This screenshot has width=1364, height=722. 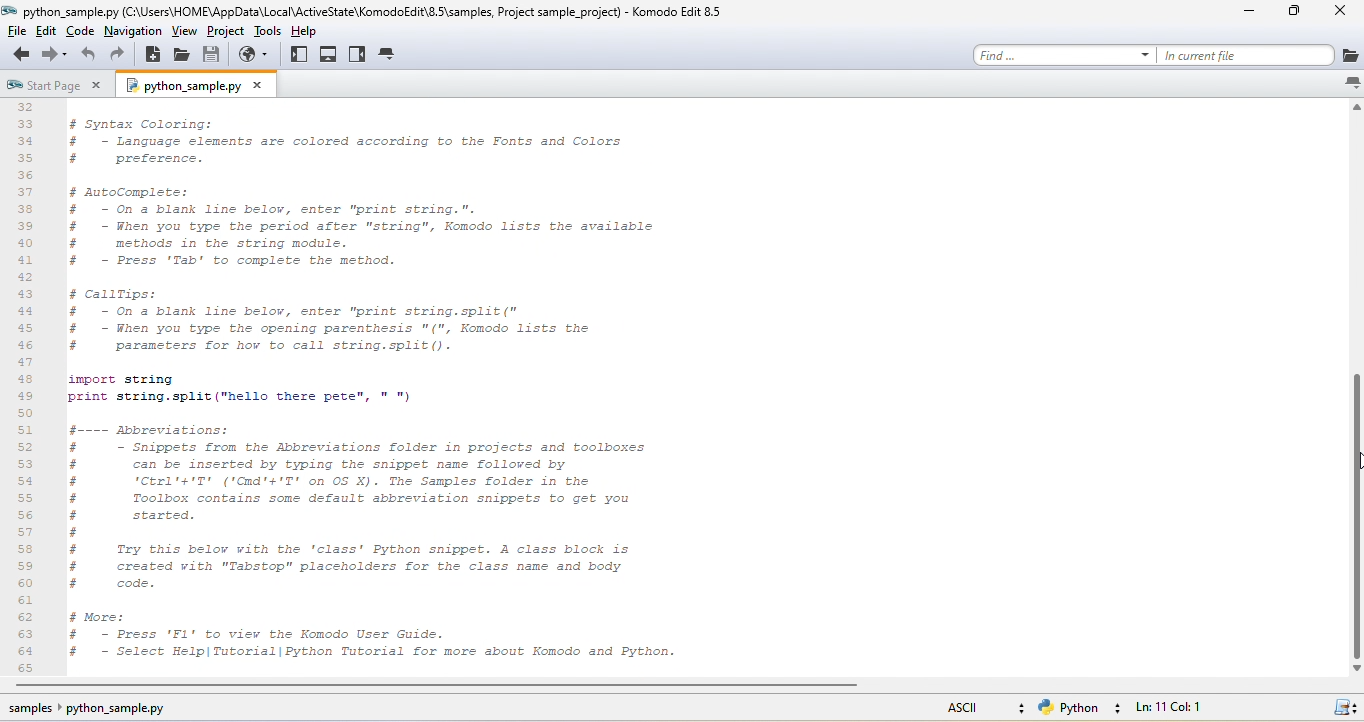 I want to click on open, so click(x=185, y=56).